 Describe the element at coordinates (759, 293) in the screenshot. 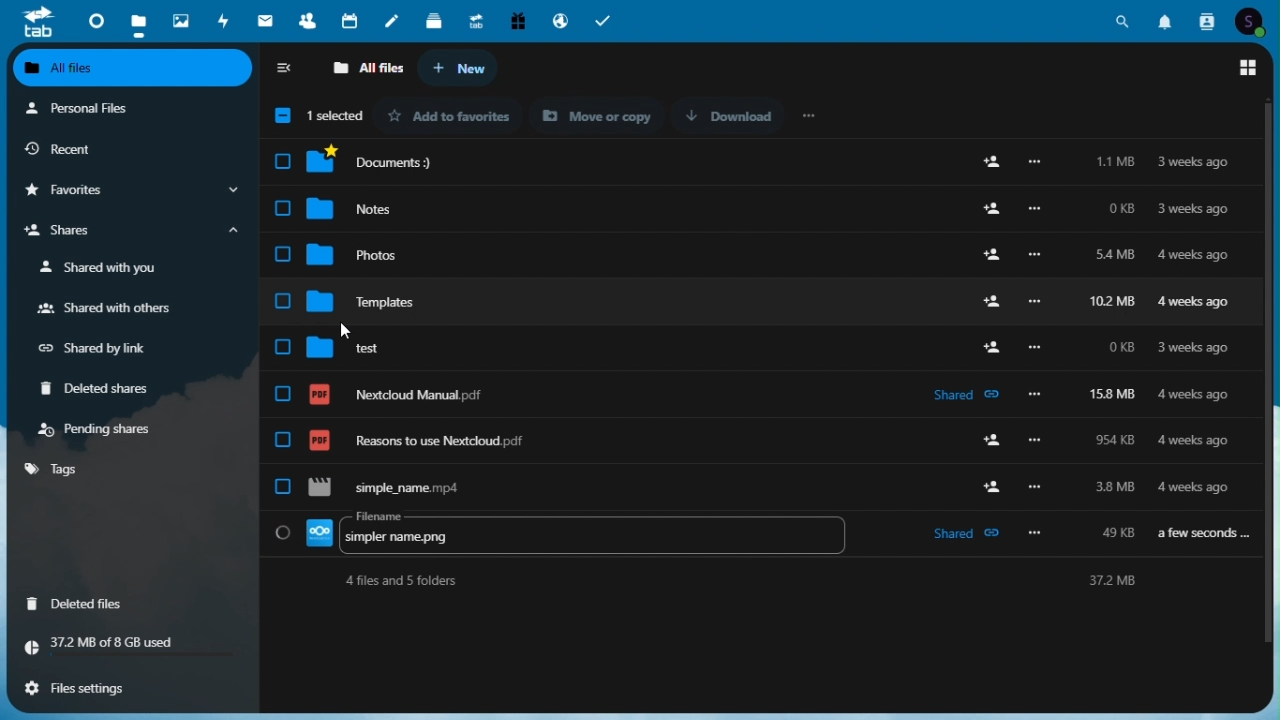

I see `Templates 102 MB 4 weeks ago` at that location.